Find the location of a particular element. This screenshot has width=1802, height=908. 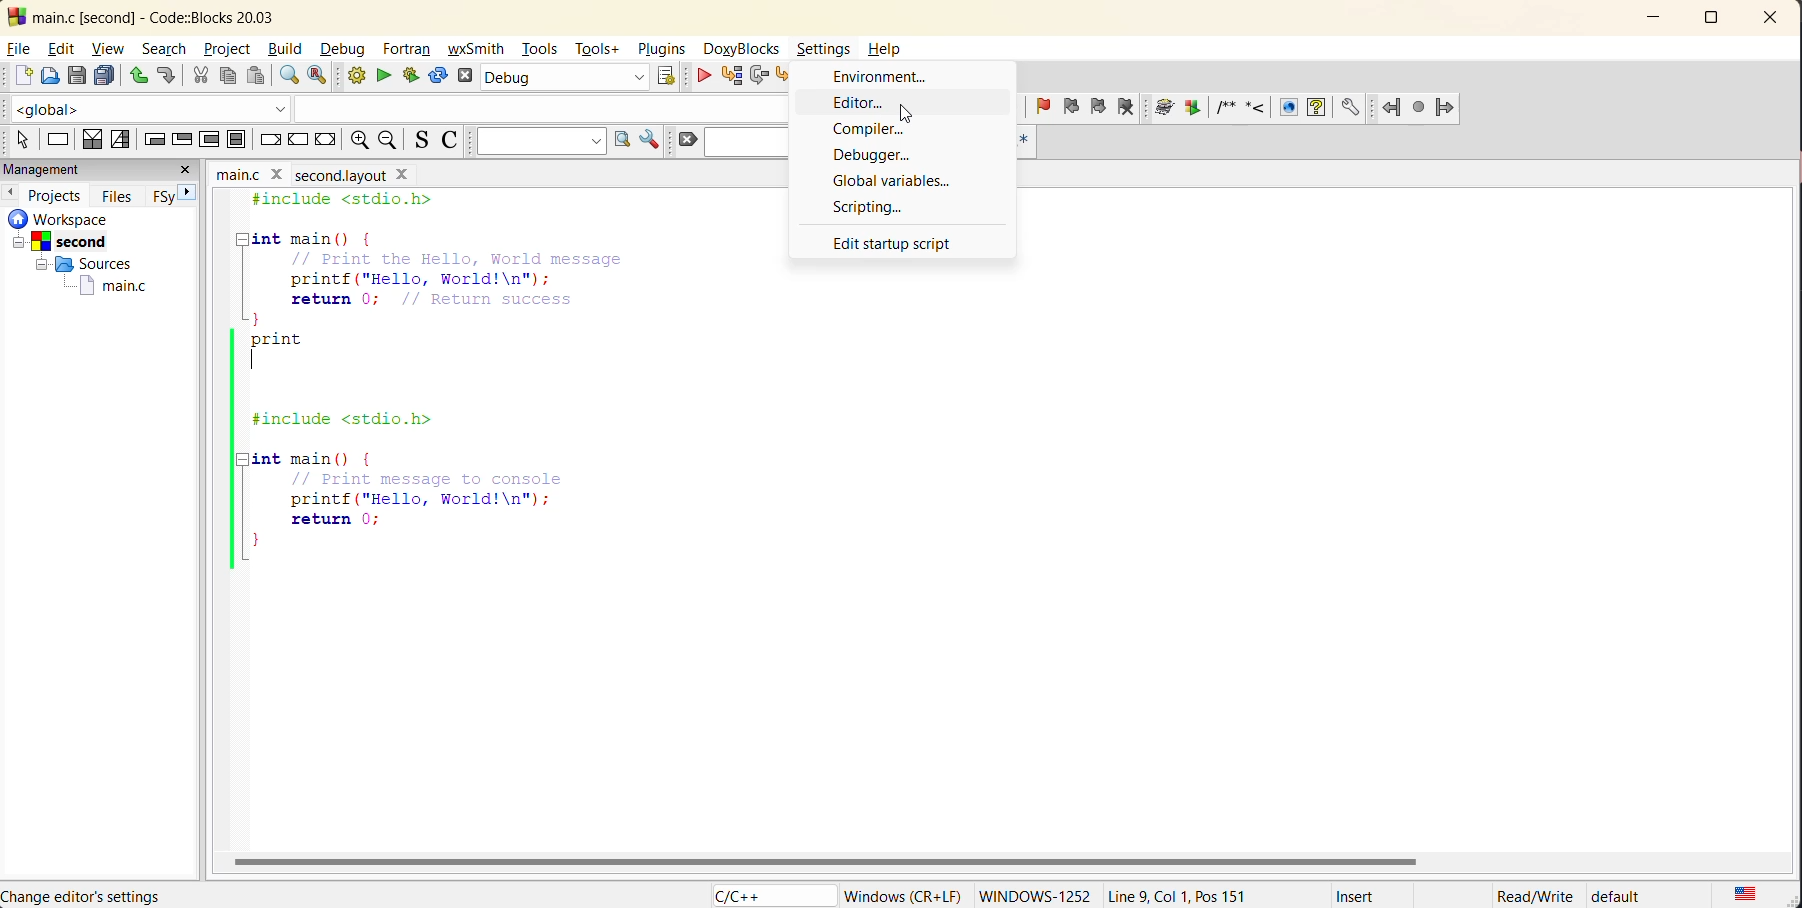

last jump is located at coordinates (1418, 108).